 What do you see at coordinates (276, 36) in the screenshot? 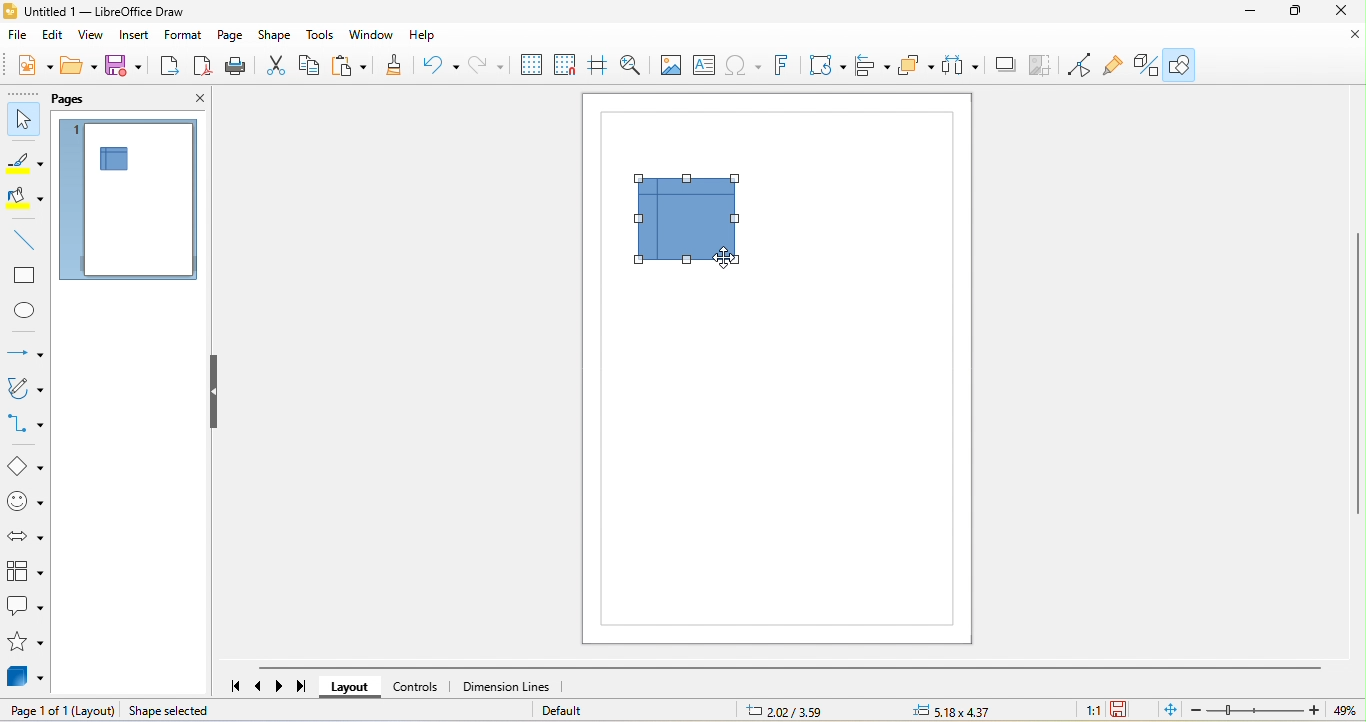
I see `shape` at bounding box center [276, 36].